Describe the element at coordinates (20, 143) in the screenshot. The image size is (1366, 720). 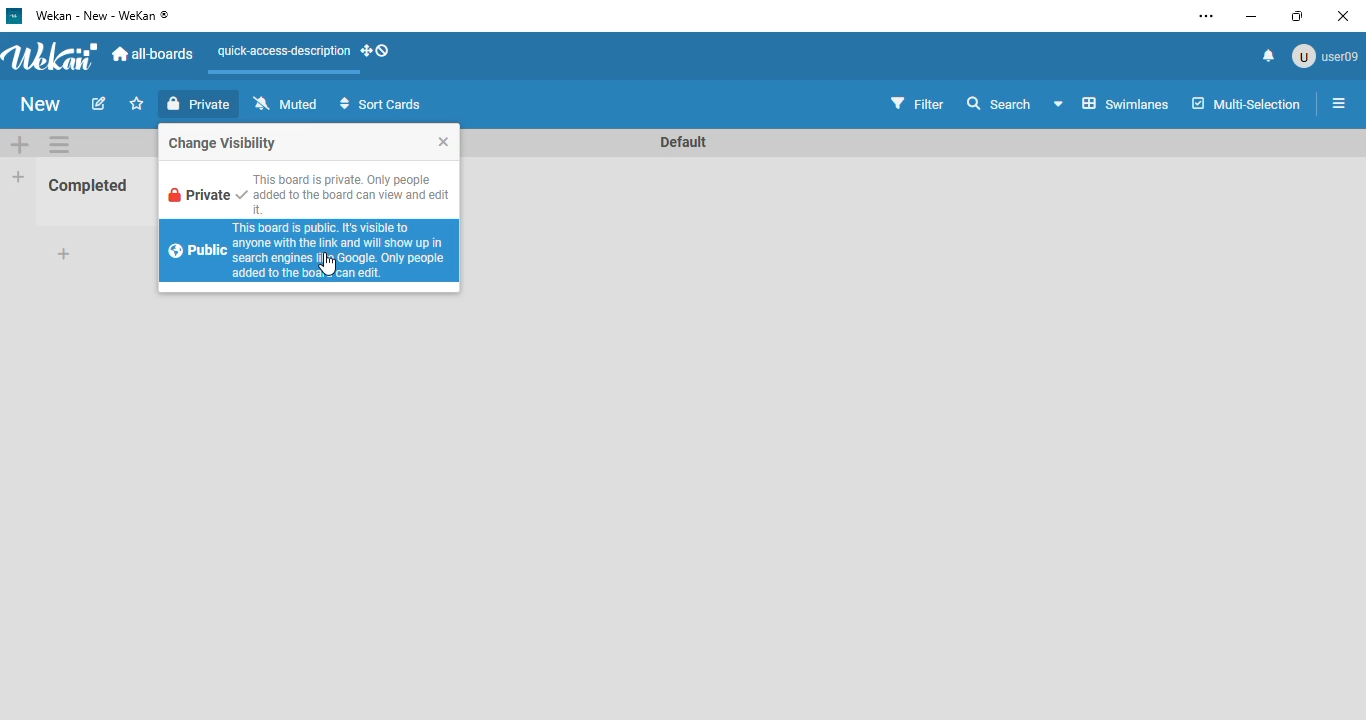
I see `add swimlane` at that location.